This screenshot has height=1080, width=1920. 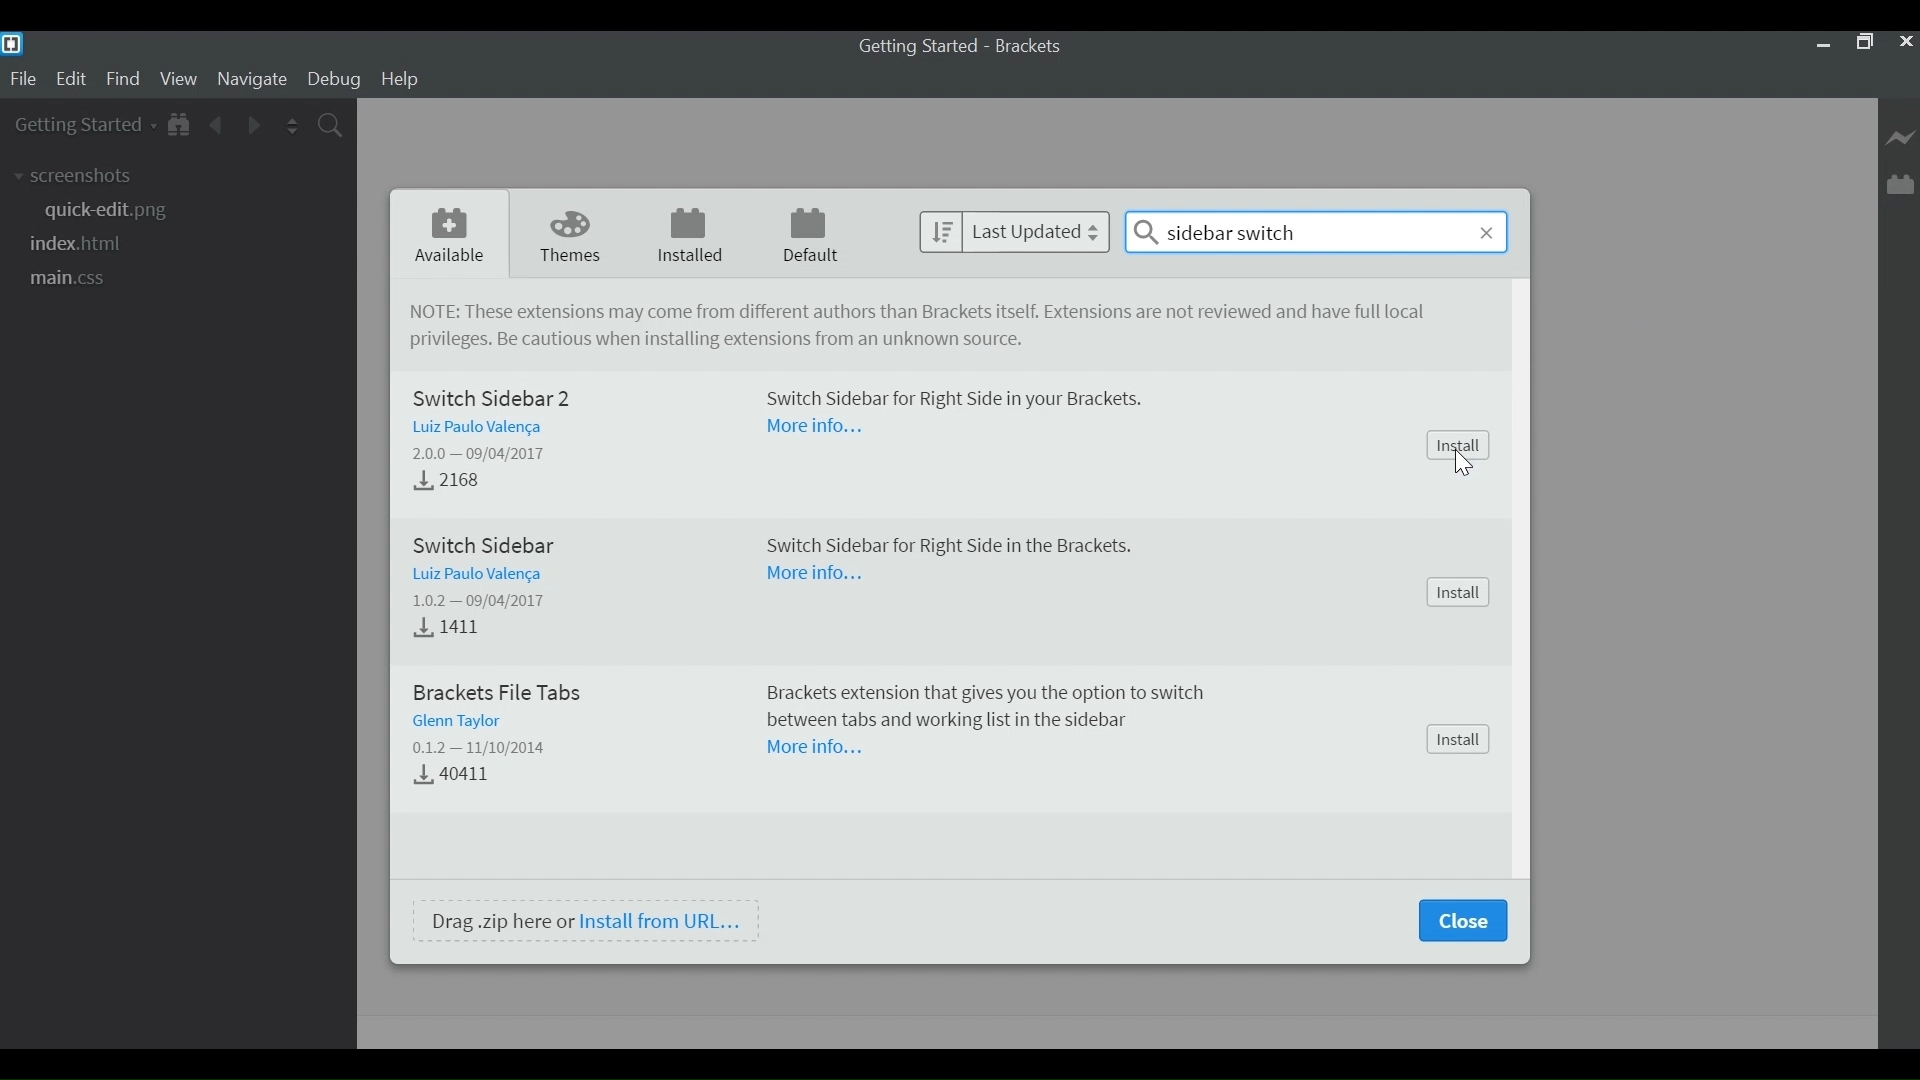 I want to click on Switch Sidebar for R, so click(x=939, y=543).